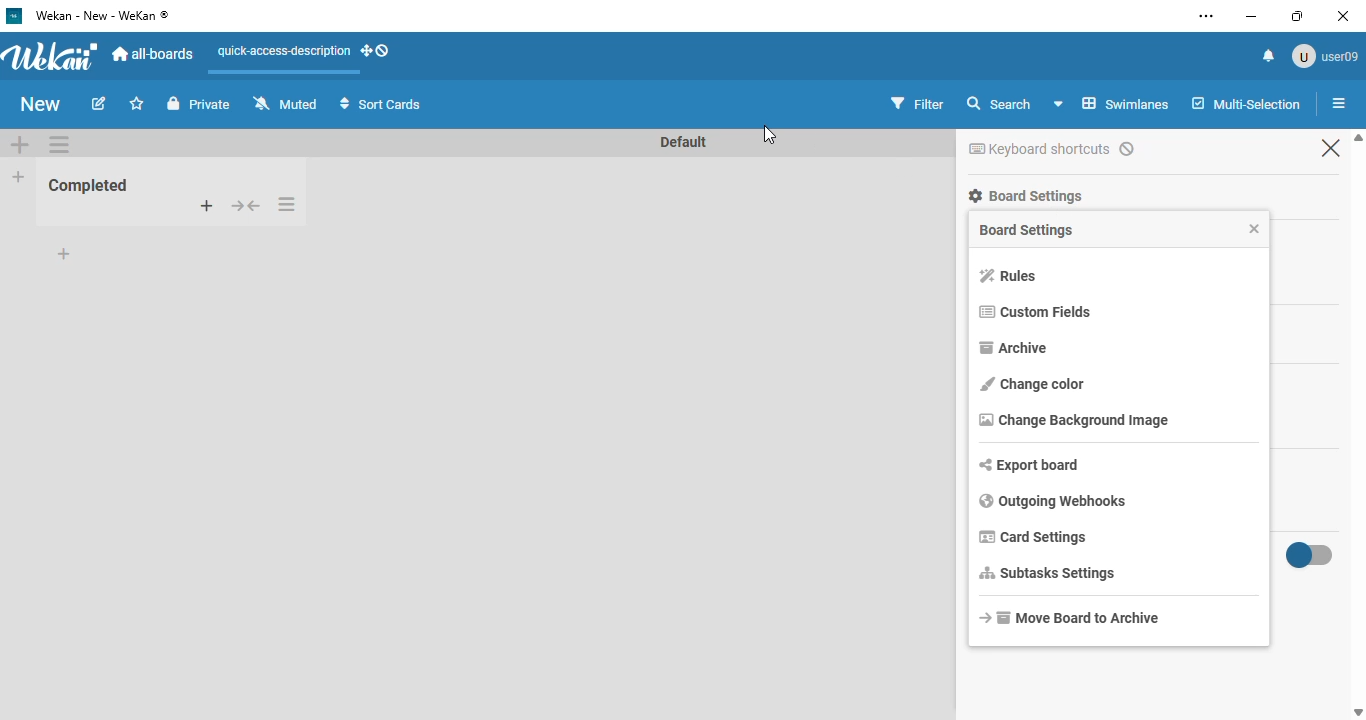  What do you see at coordinates (1296, 15) in the screenshot?
I see `maximize` at bounding box center [1296, 15].